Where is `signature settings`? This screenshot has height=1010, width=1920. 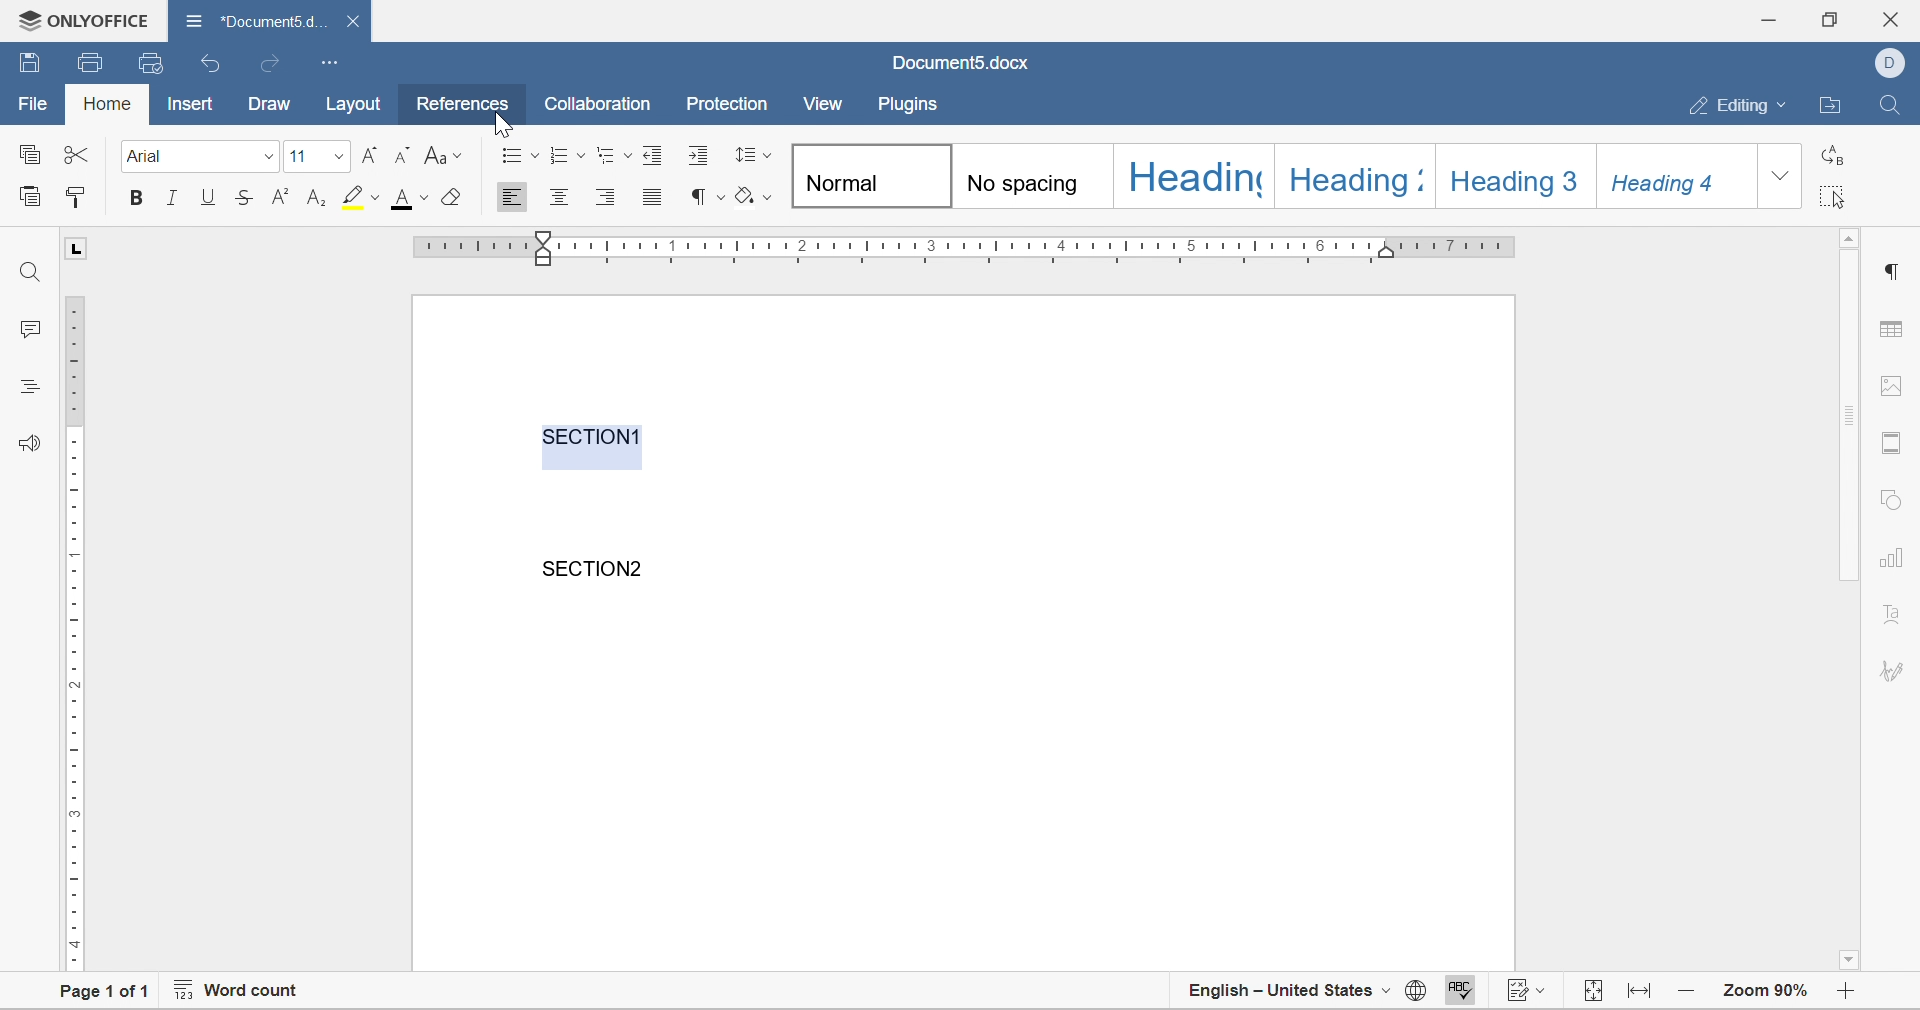 signature settings is located at coordinates (1896, 670).